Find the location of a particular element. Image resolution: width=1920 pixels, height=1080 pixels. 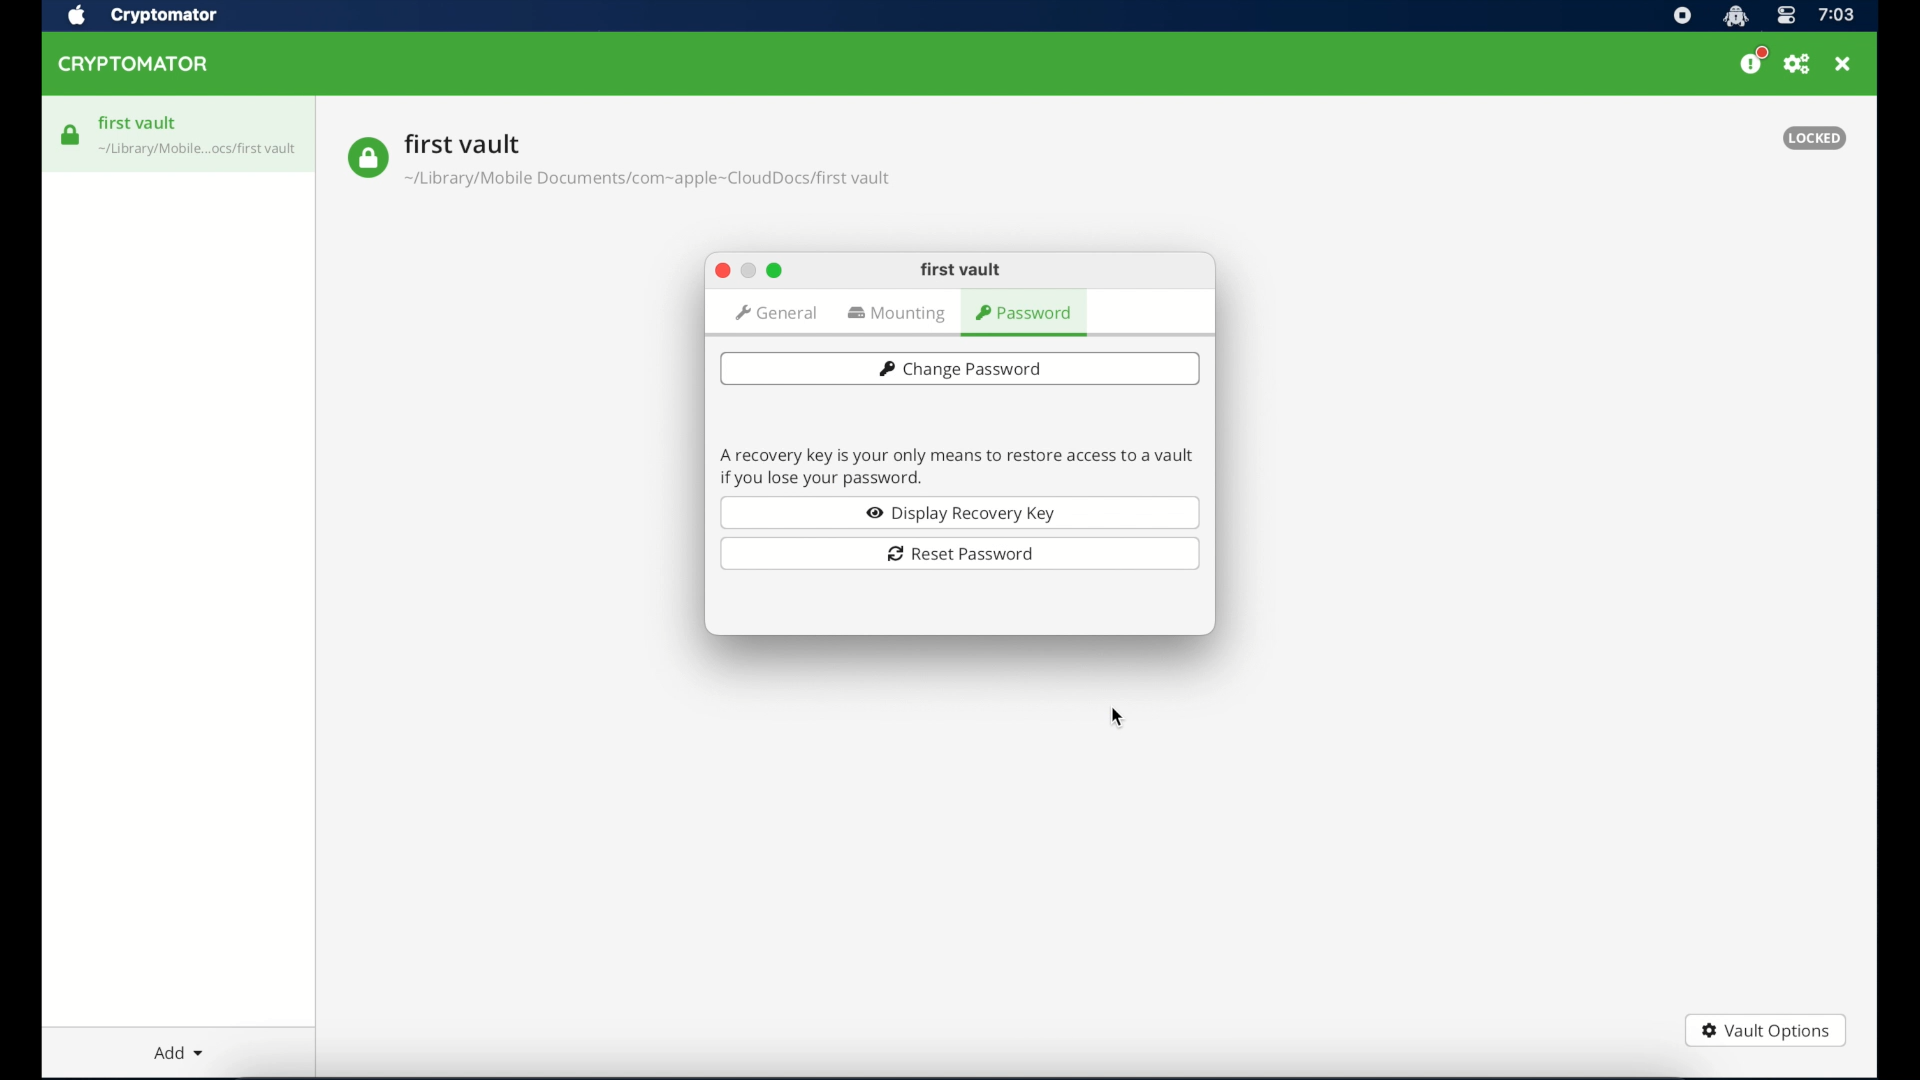

vault location is located at coordinates (650, 182).